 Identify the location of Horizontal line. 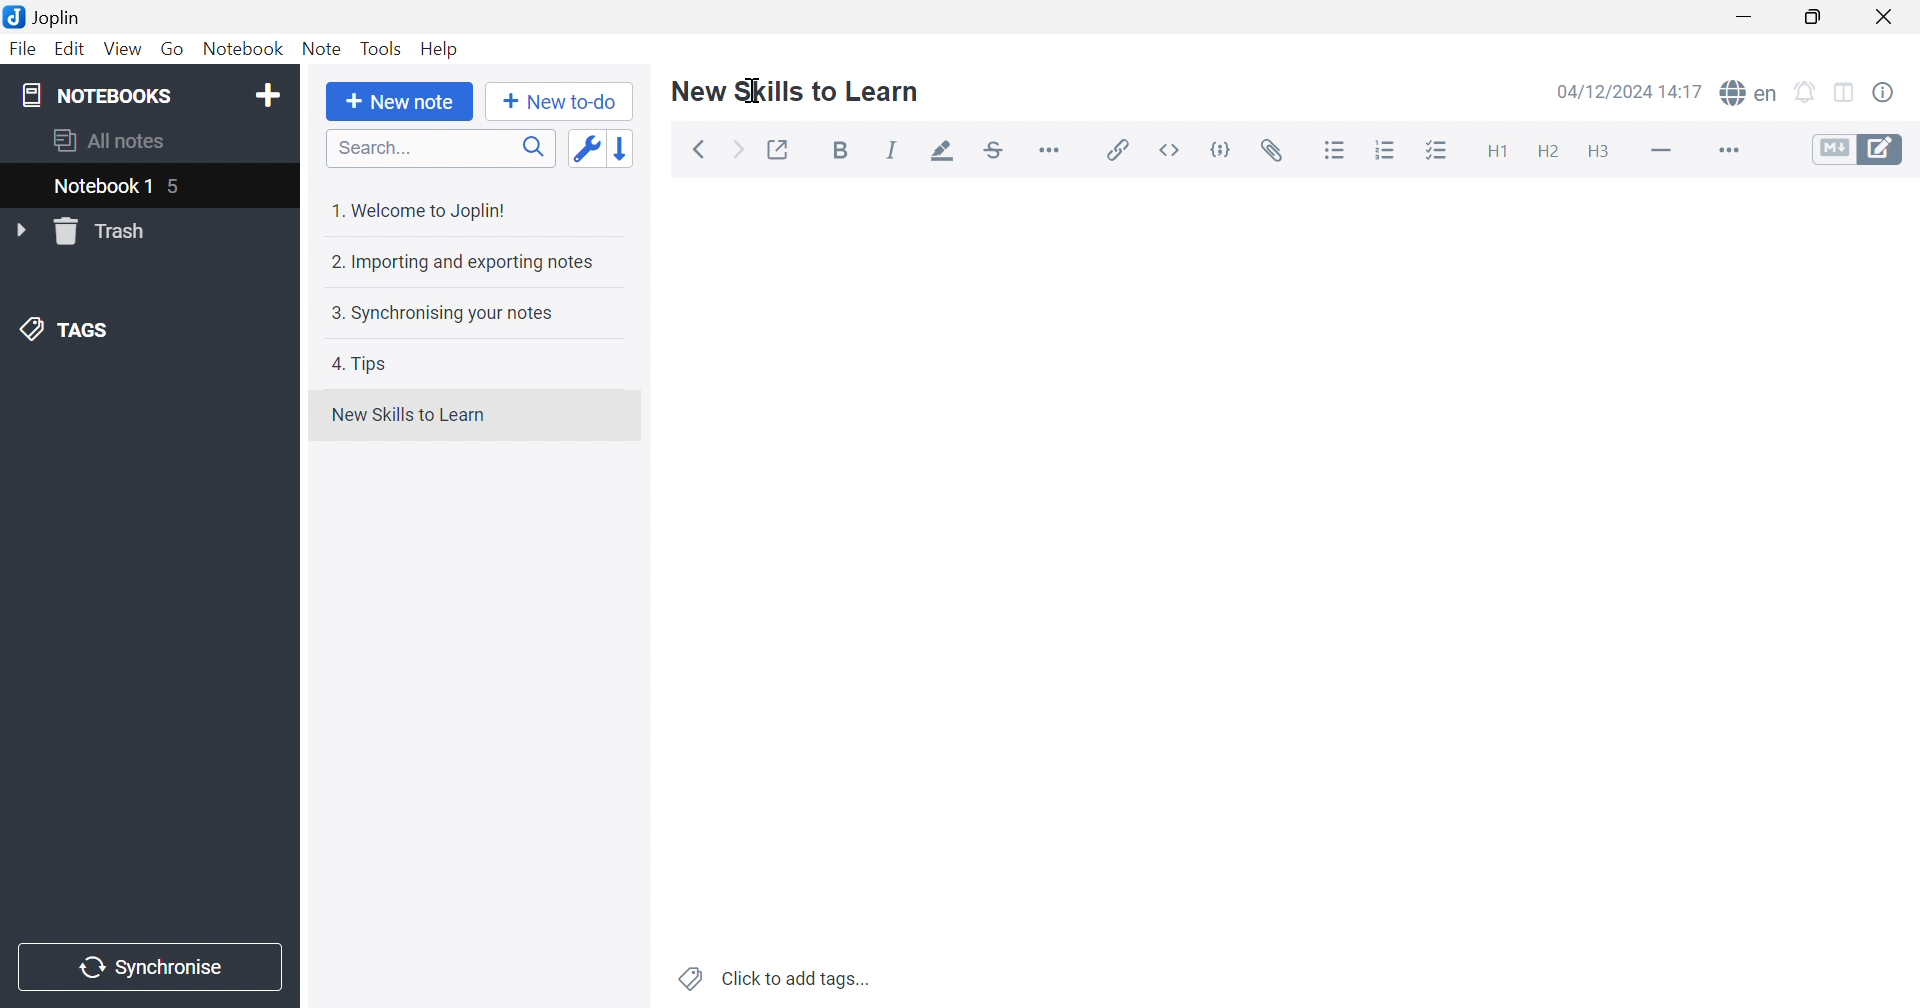
(1663, 148).